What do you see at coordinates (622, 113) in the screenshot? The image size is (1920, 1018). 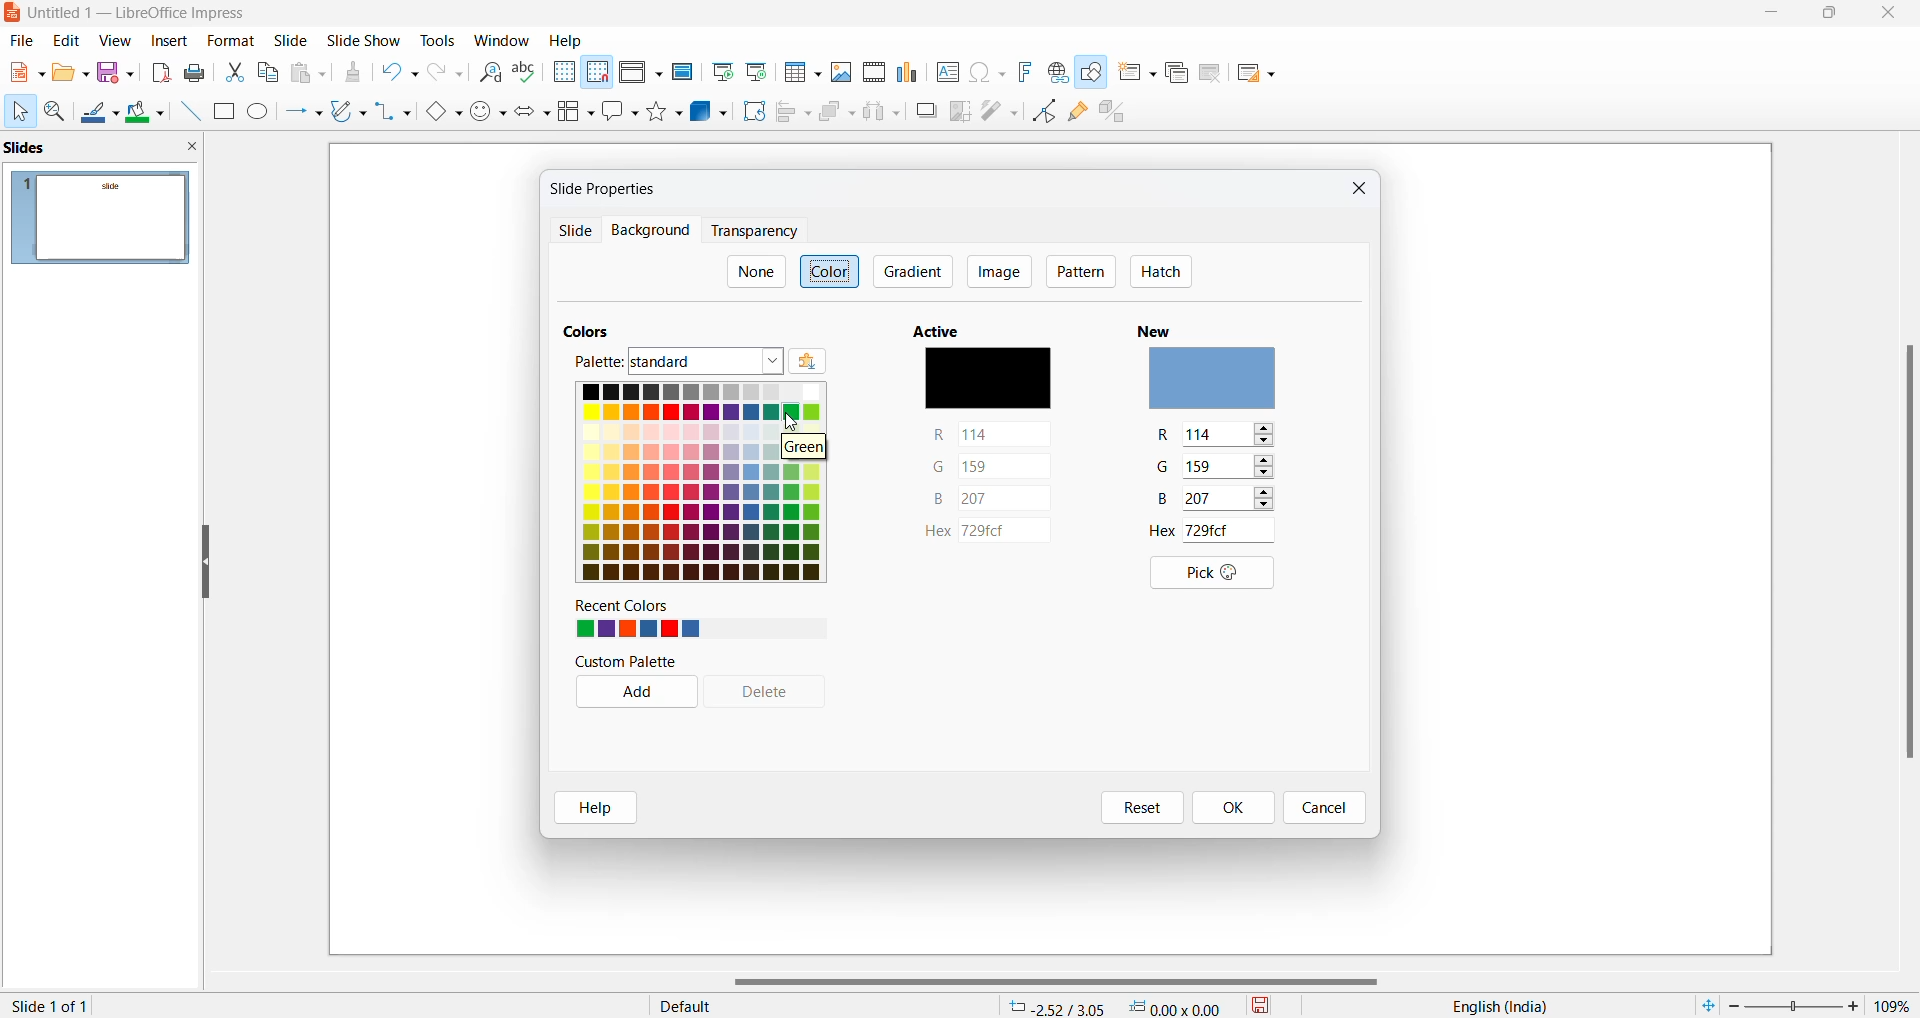 I see `callout shapes` at bounding box center [622, 113].